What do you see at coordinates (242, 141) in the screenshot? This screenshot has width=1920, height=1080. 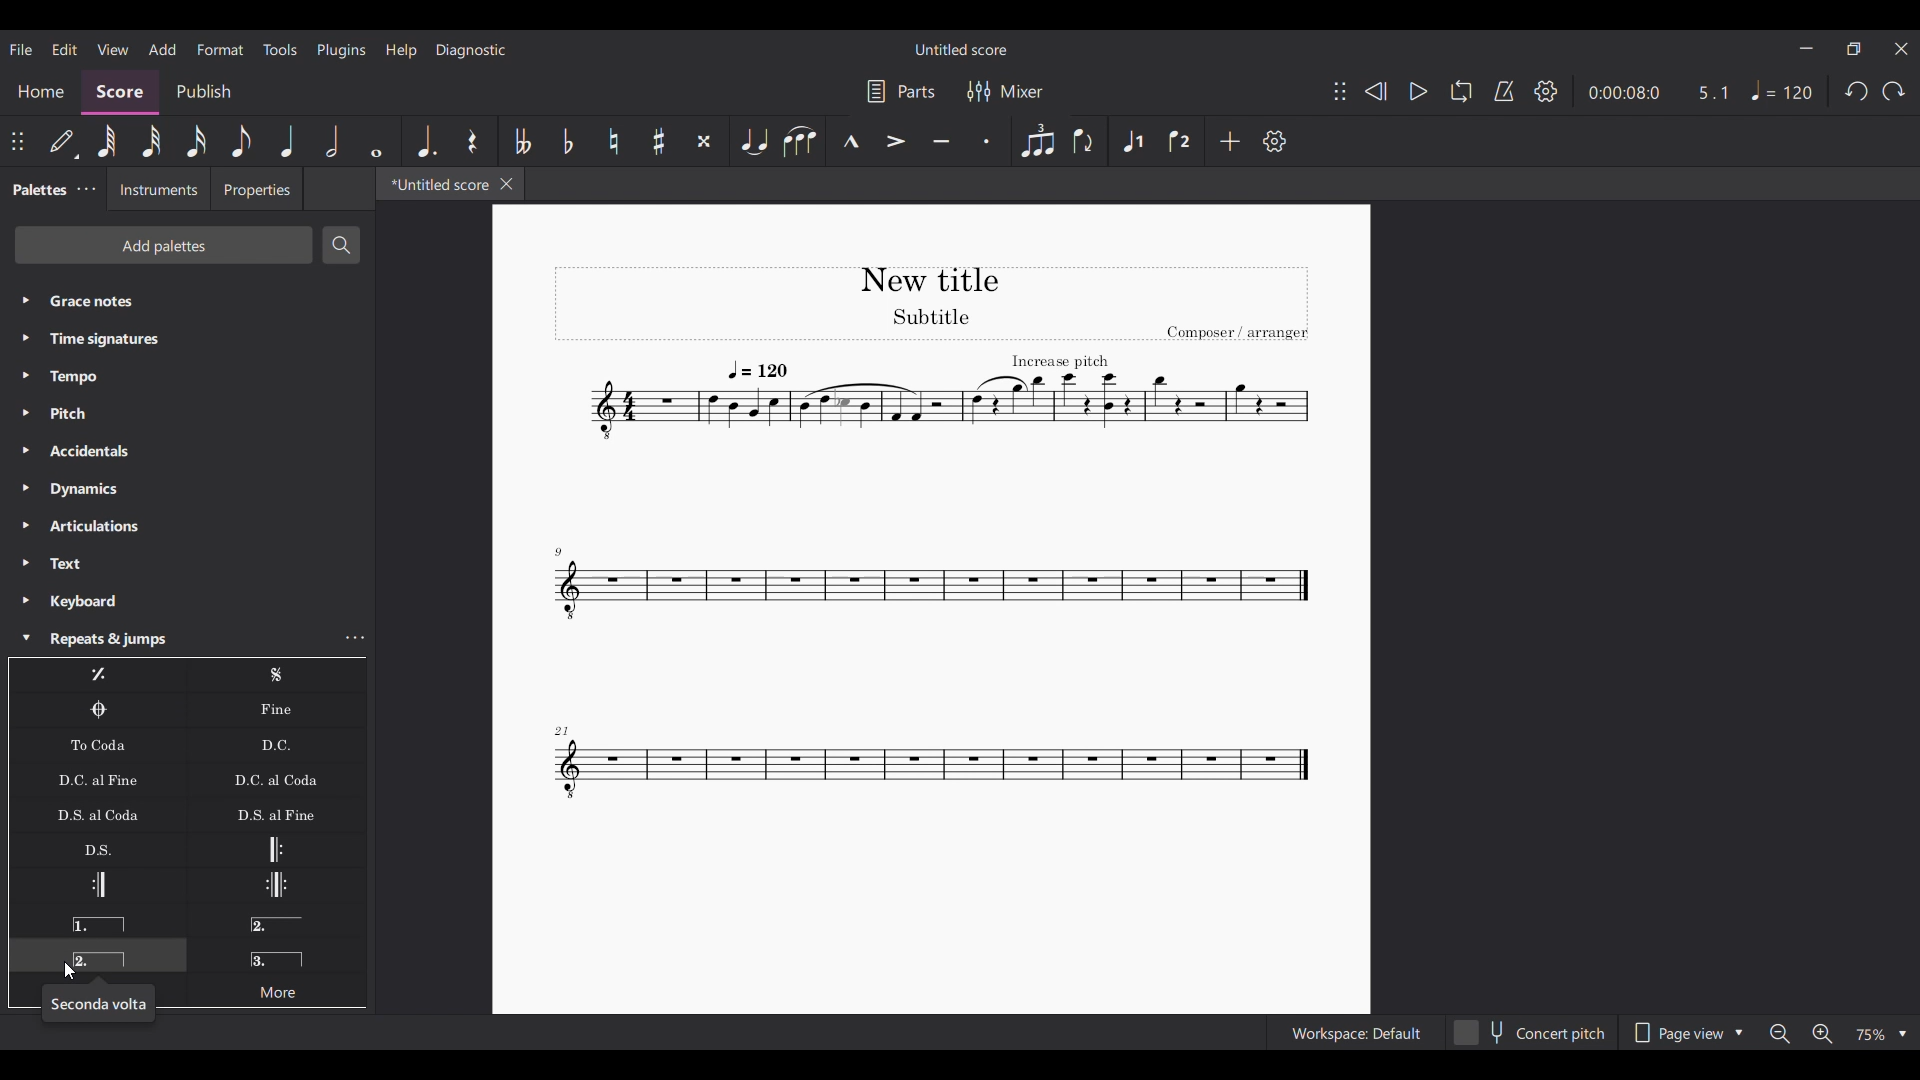 I see `8th note` at bounding box center [242, 141].